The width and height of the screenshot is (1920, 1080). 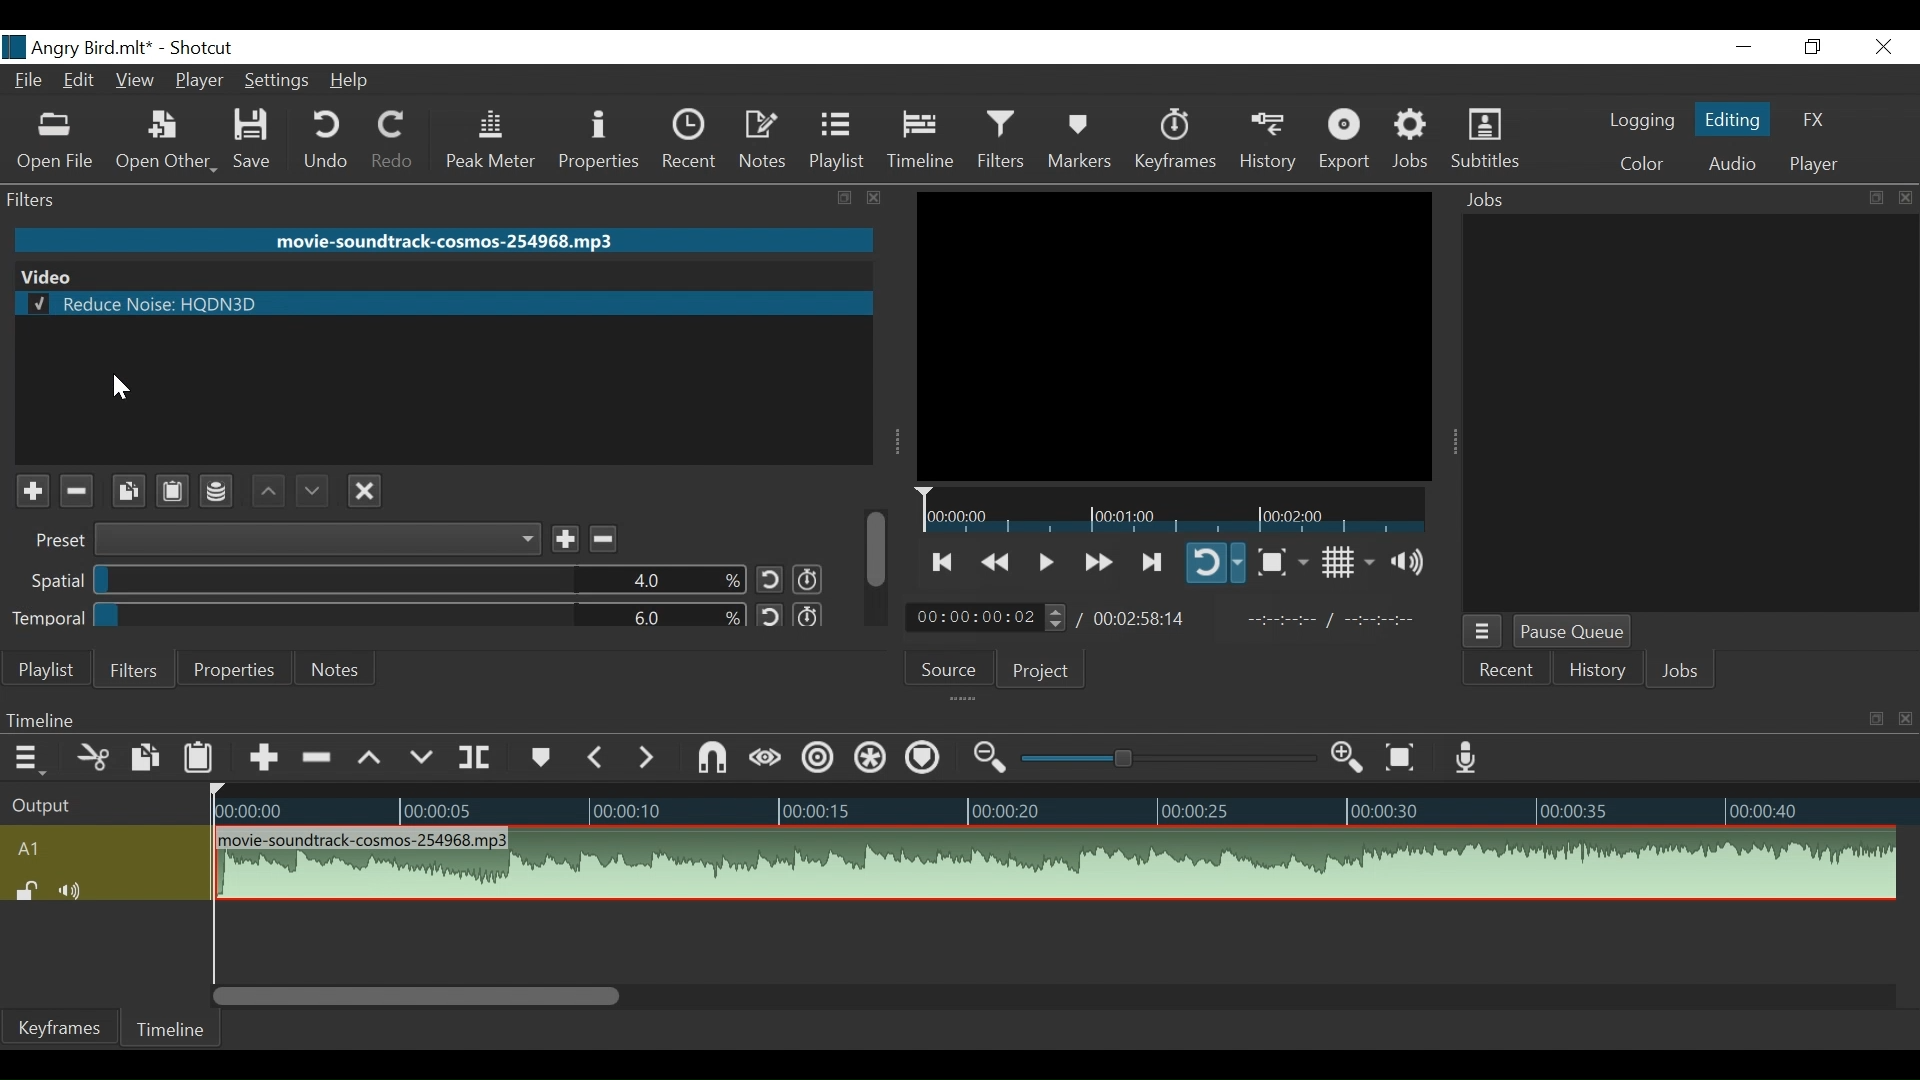 I want to click on Split at playhead, so click(x=476, y=756).